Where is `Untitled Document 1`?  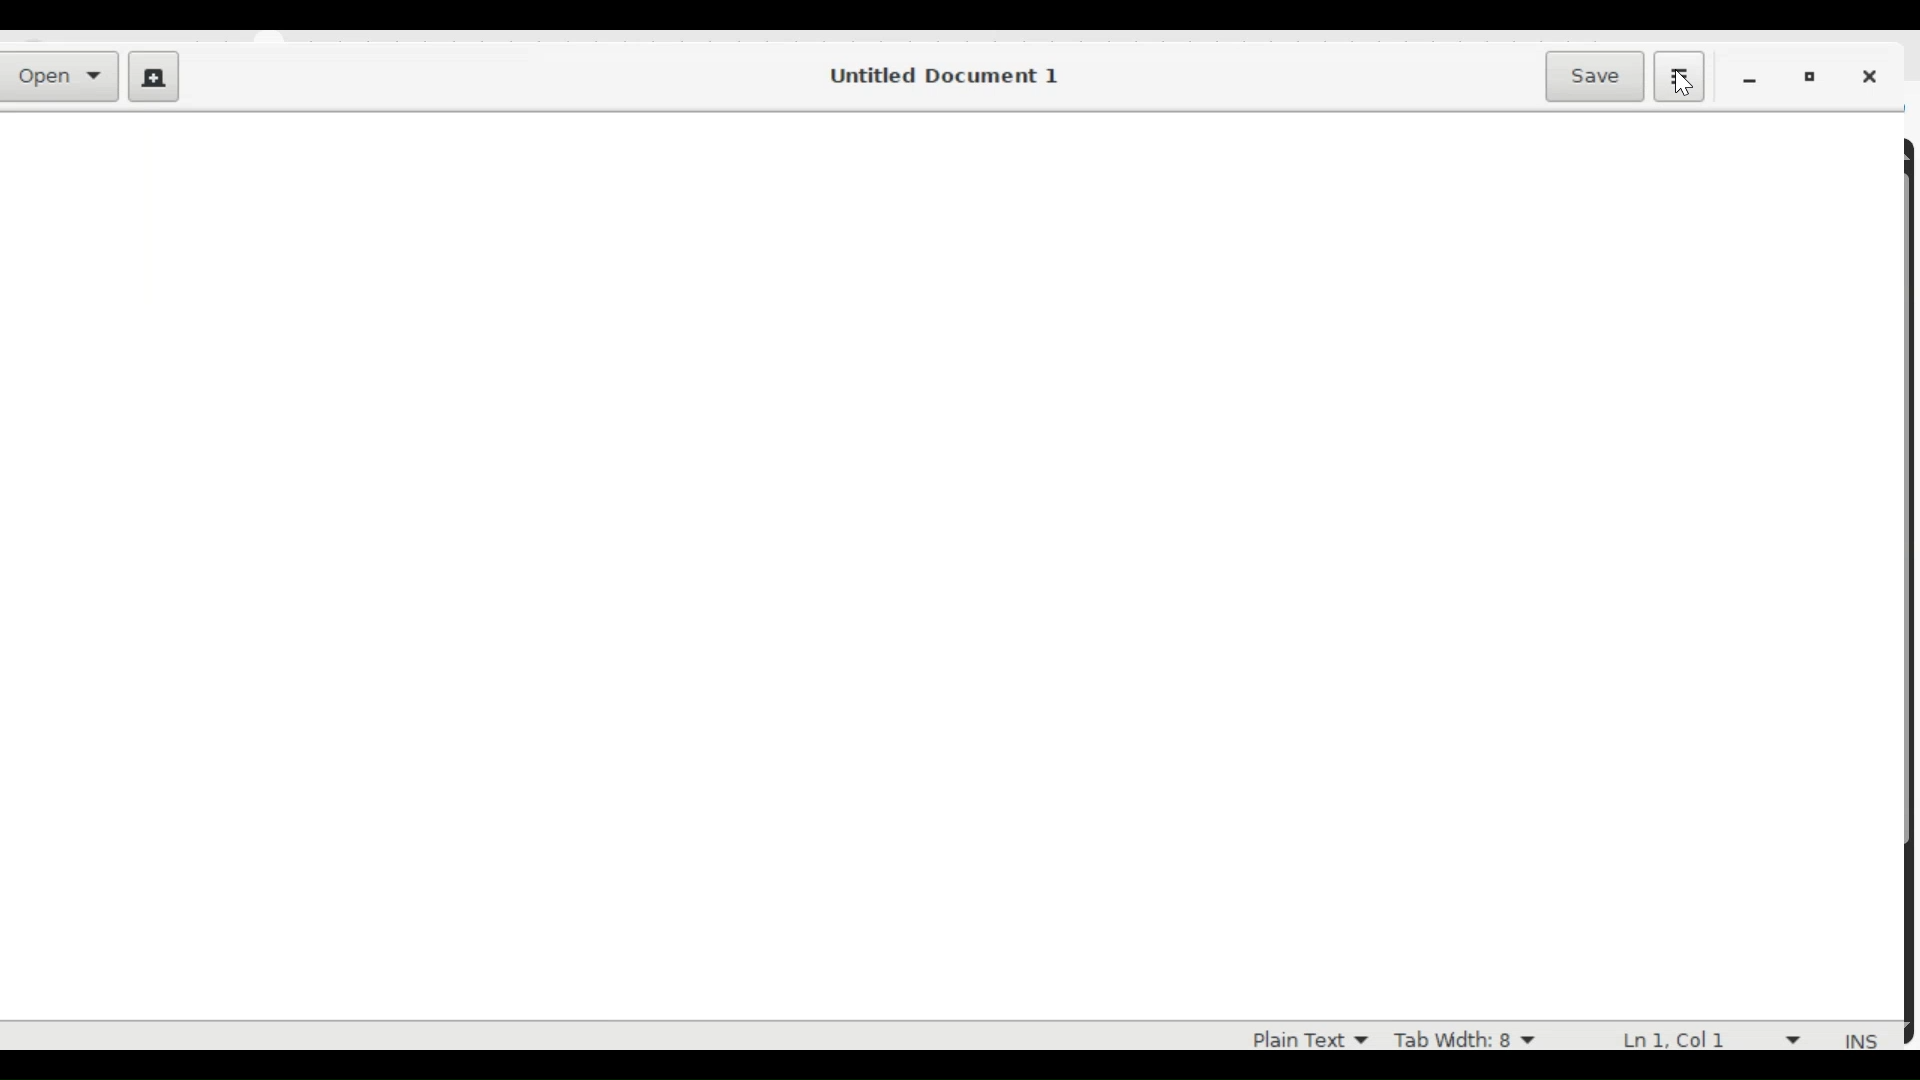 Untitled Document 1 is located at coordinates (942, 76).